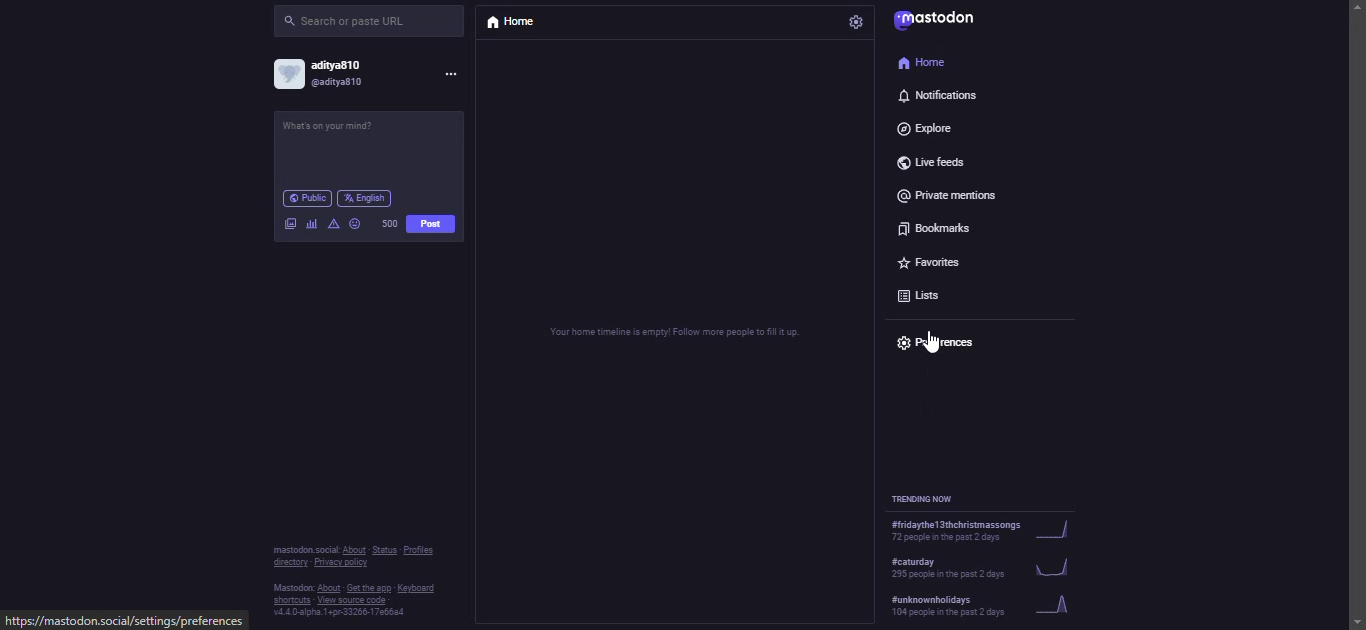 Image resolution: width=1366 pixels, height=630 pixels. What do you see at coordinates (431, 225) in the screenshot?
I see `post` at bounding box center [431, 225].